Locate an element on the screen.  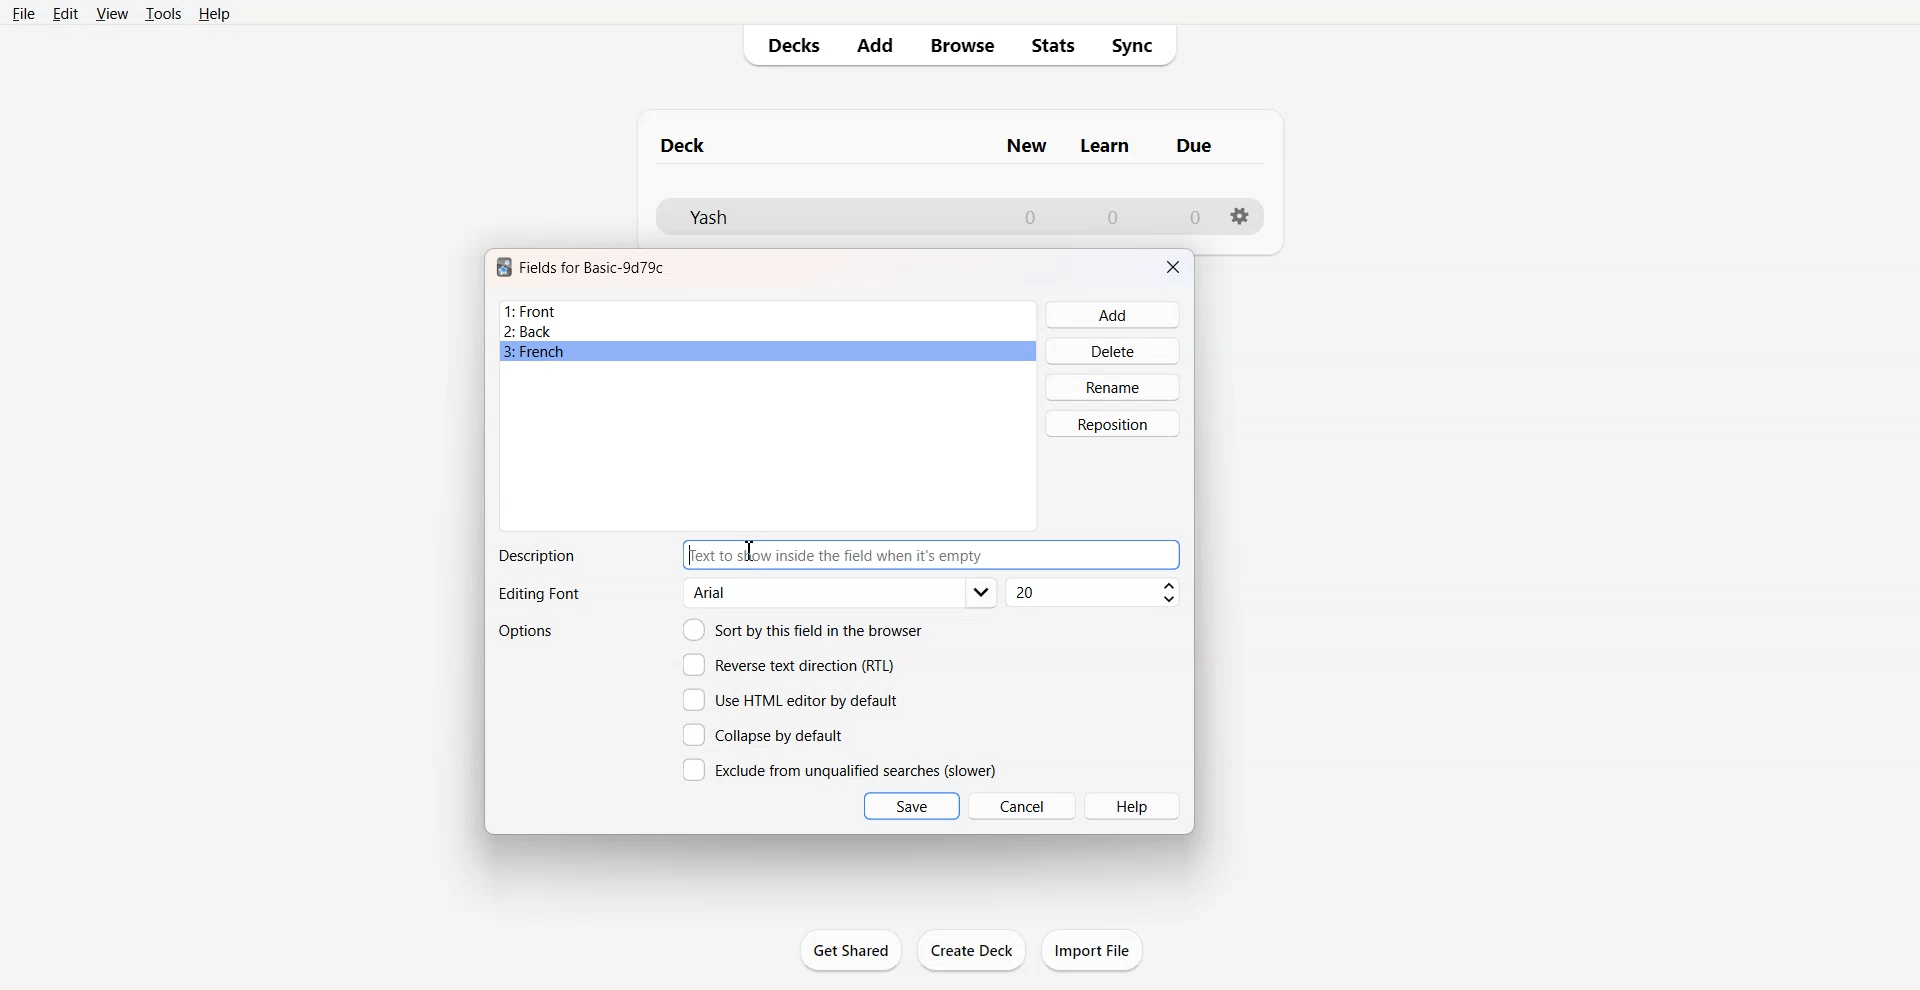
Edit is located at coordinates (65, 14).